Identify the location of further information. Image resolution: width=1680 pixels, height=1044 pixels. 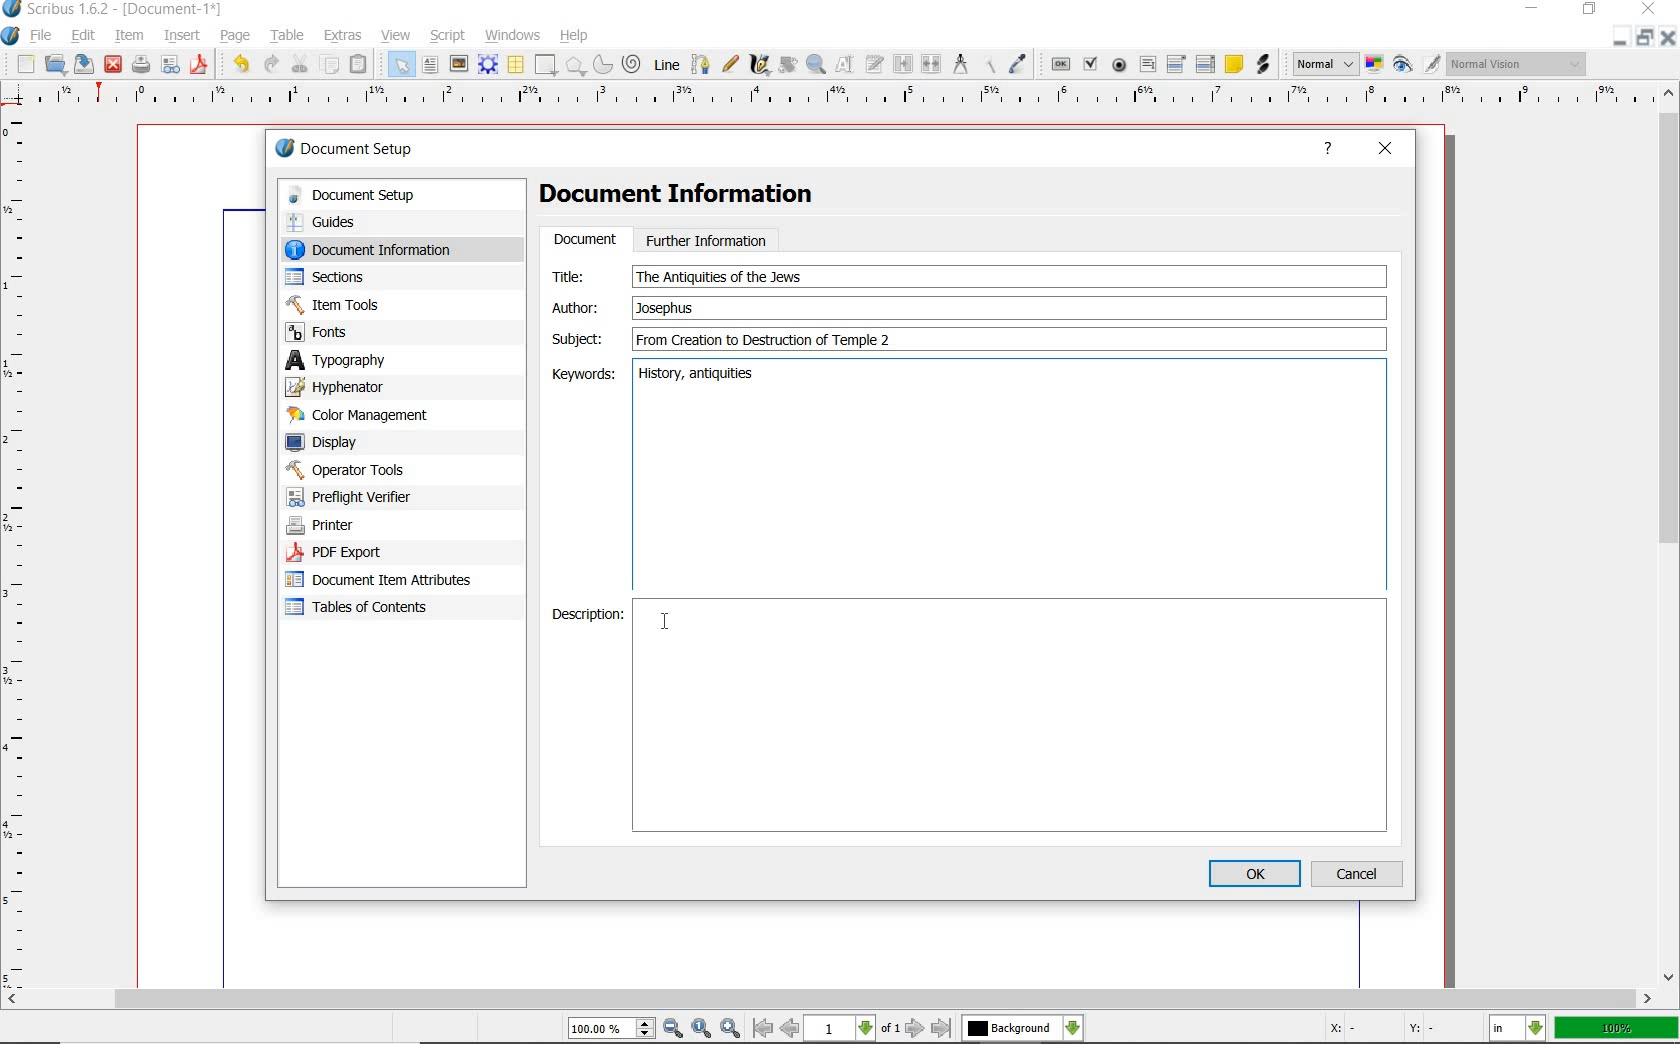
(707, 239).